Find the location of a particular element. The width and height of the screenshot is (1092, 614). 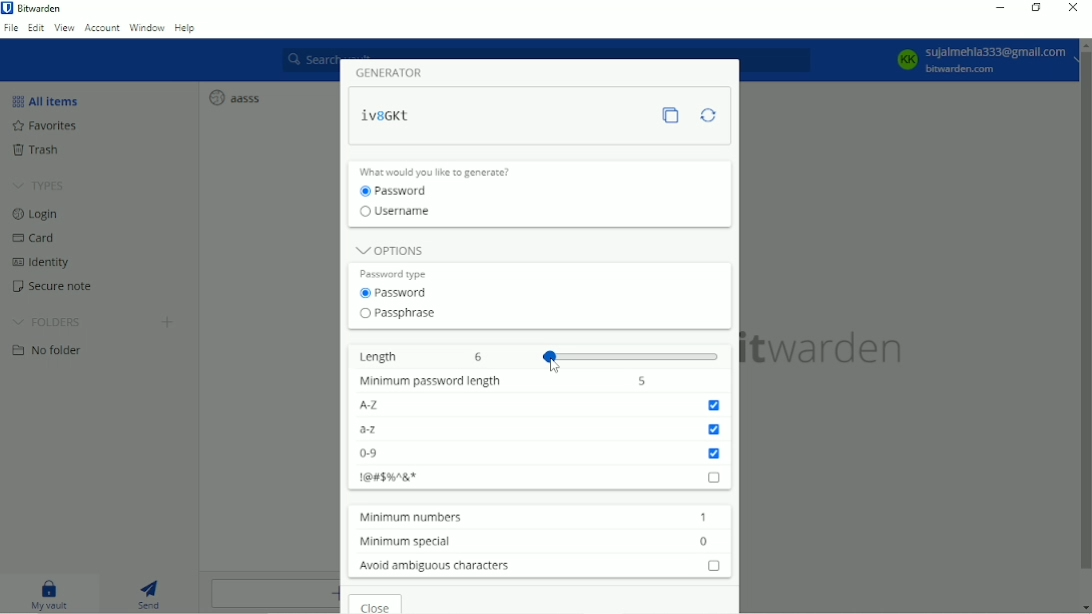

Secure note is located at coordinates (54, 288).